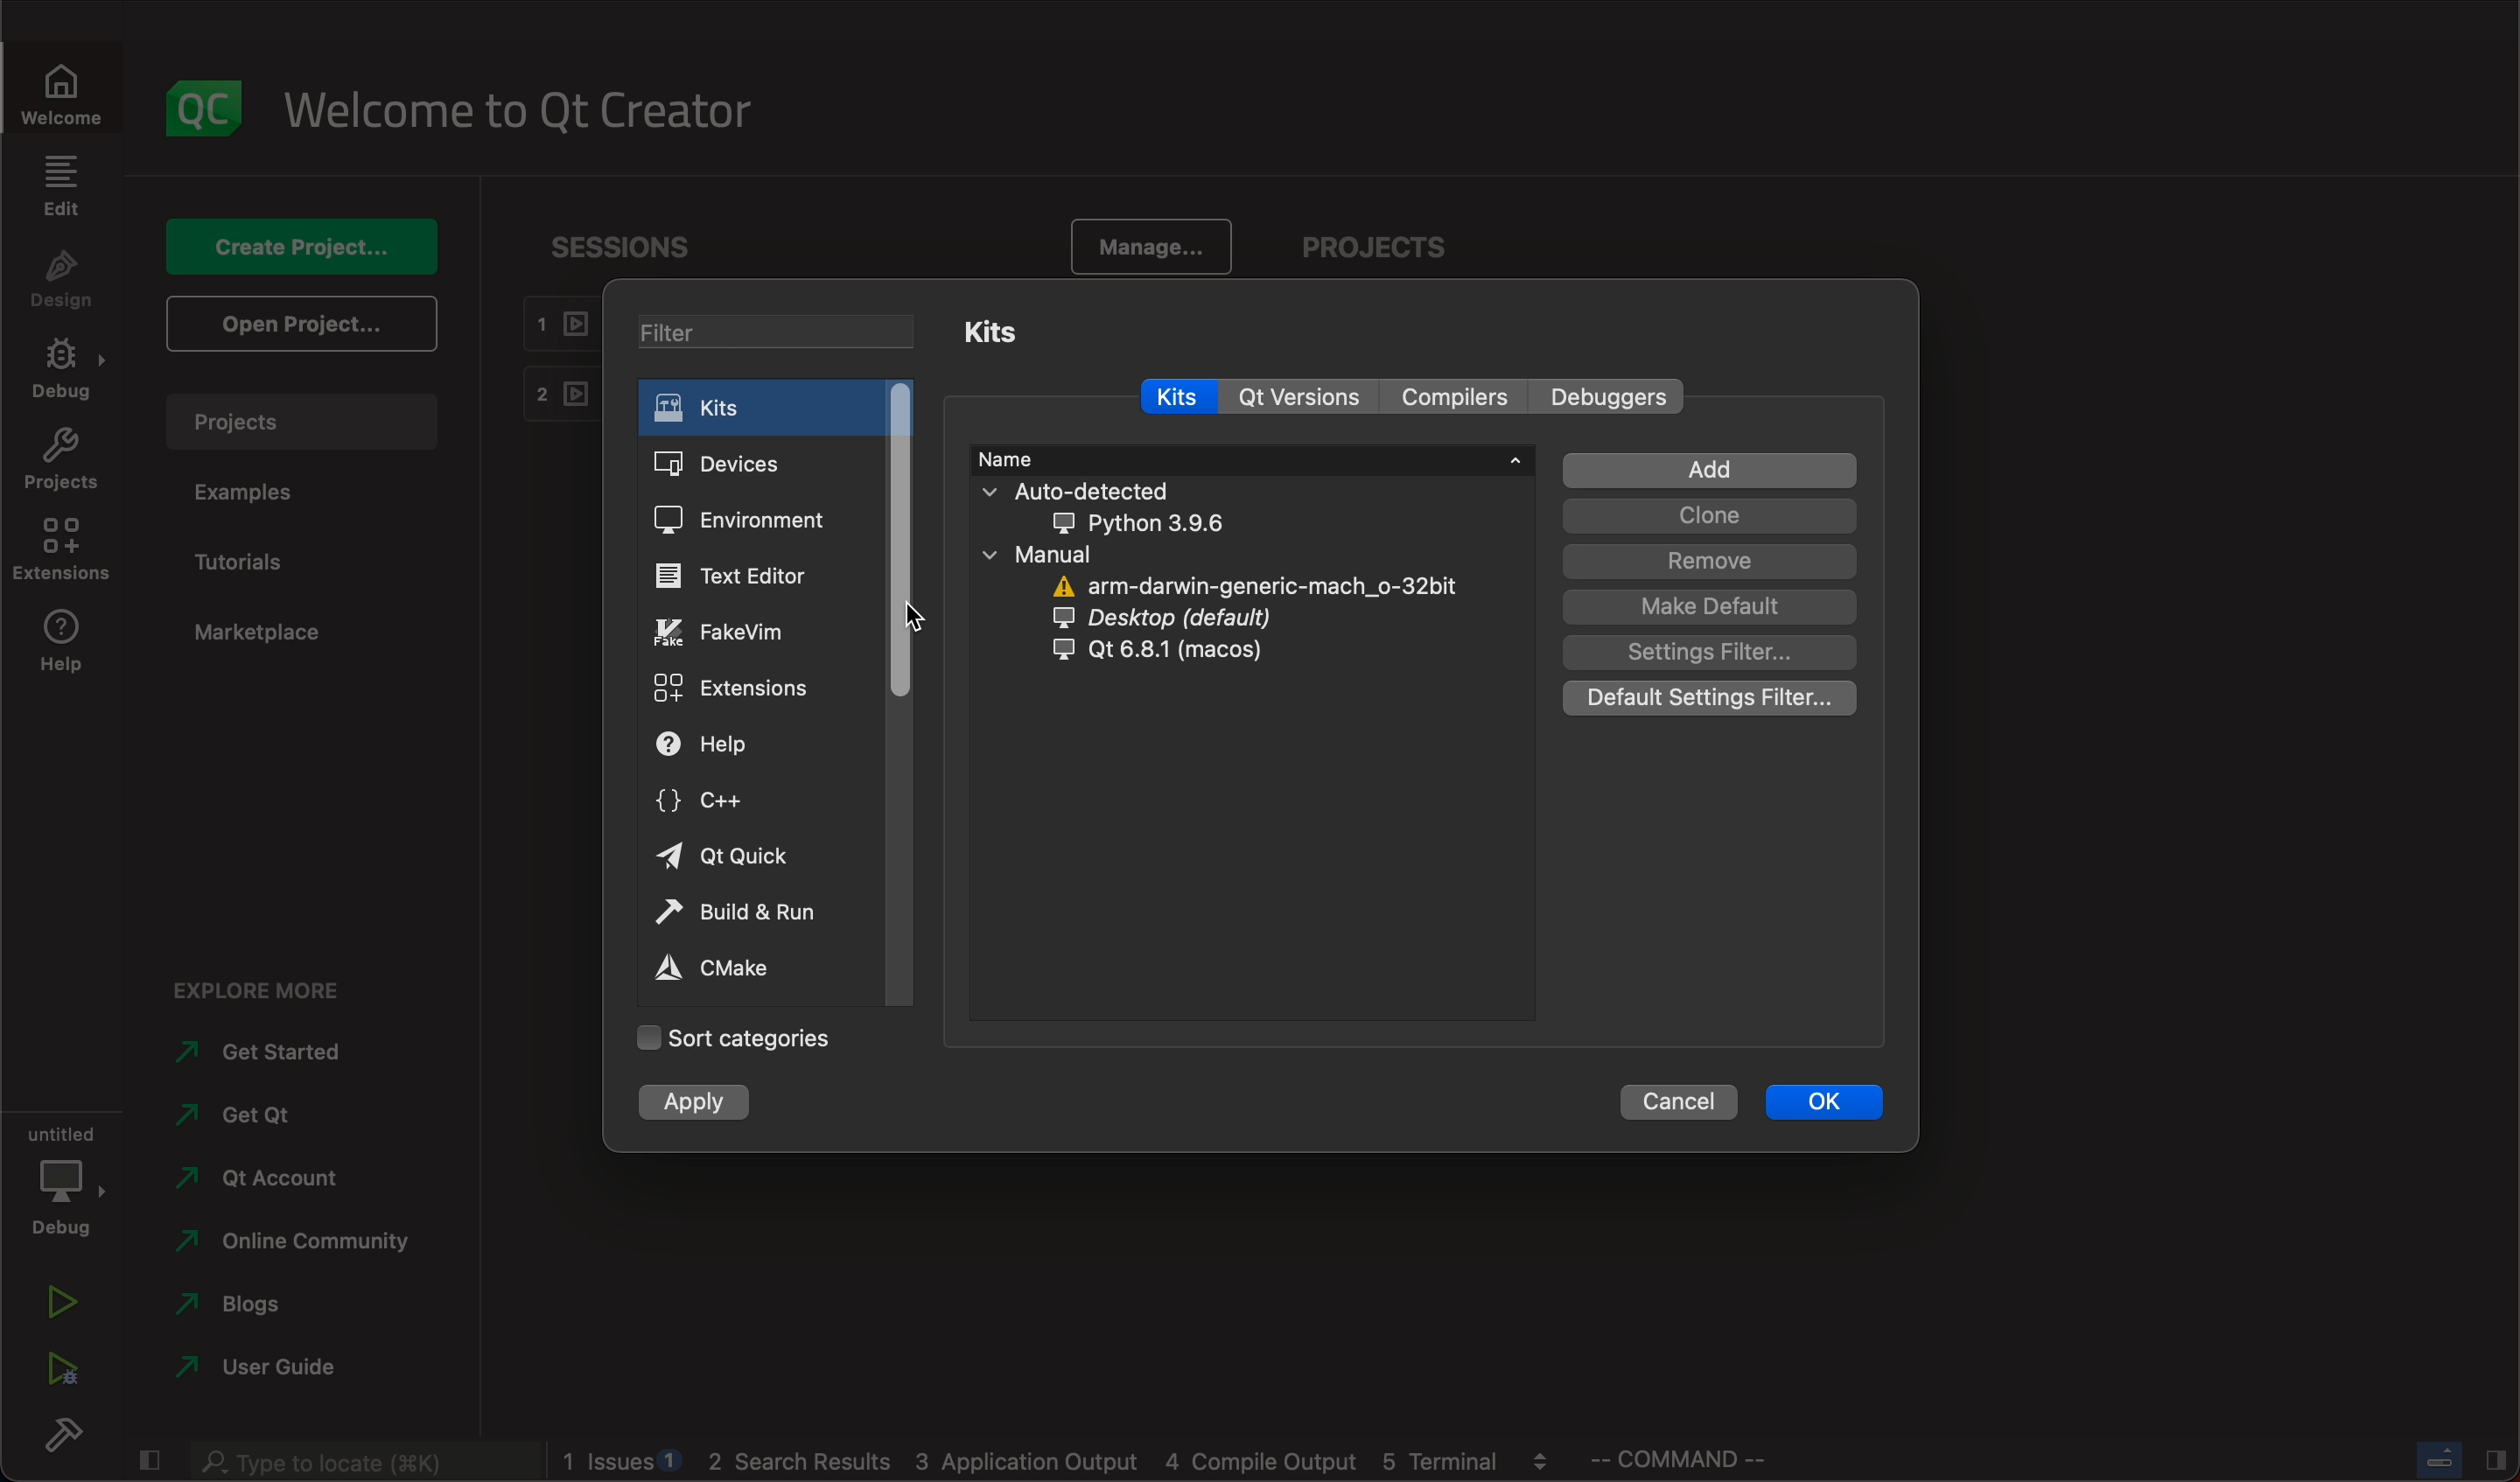 The image size is (2520, 1482). I want to click on arm darwin, so click(1245, 585).